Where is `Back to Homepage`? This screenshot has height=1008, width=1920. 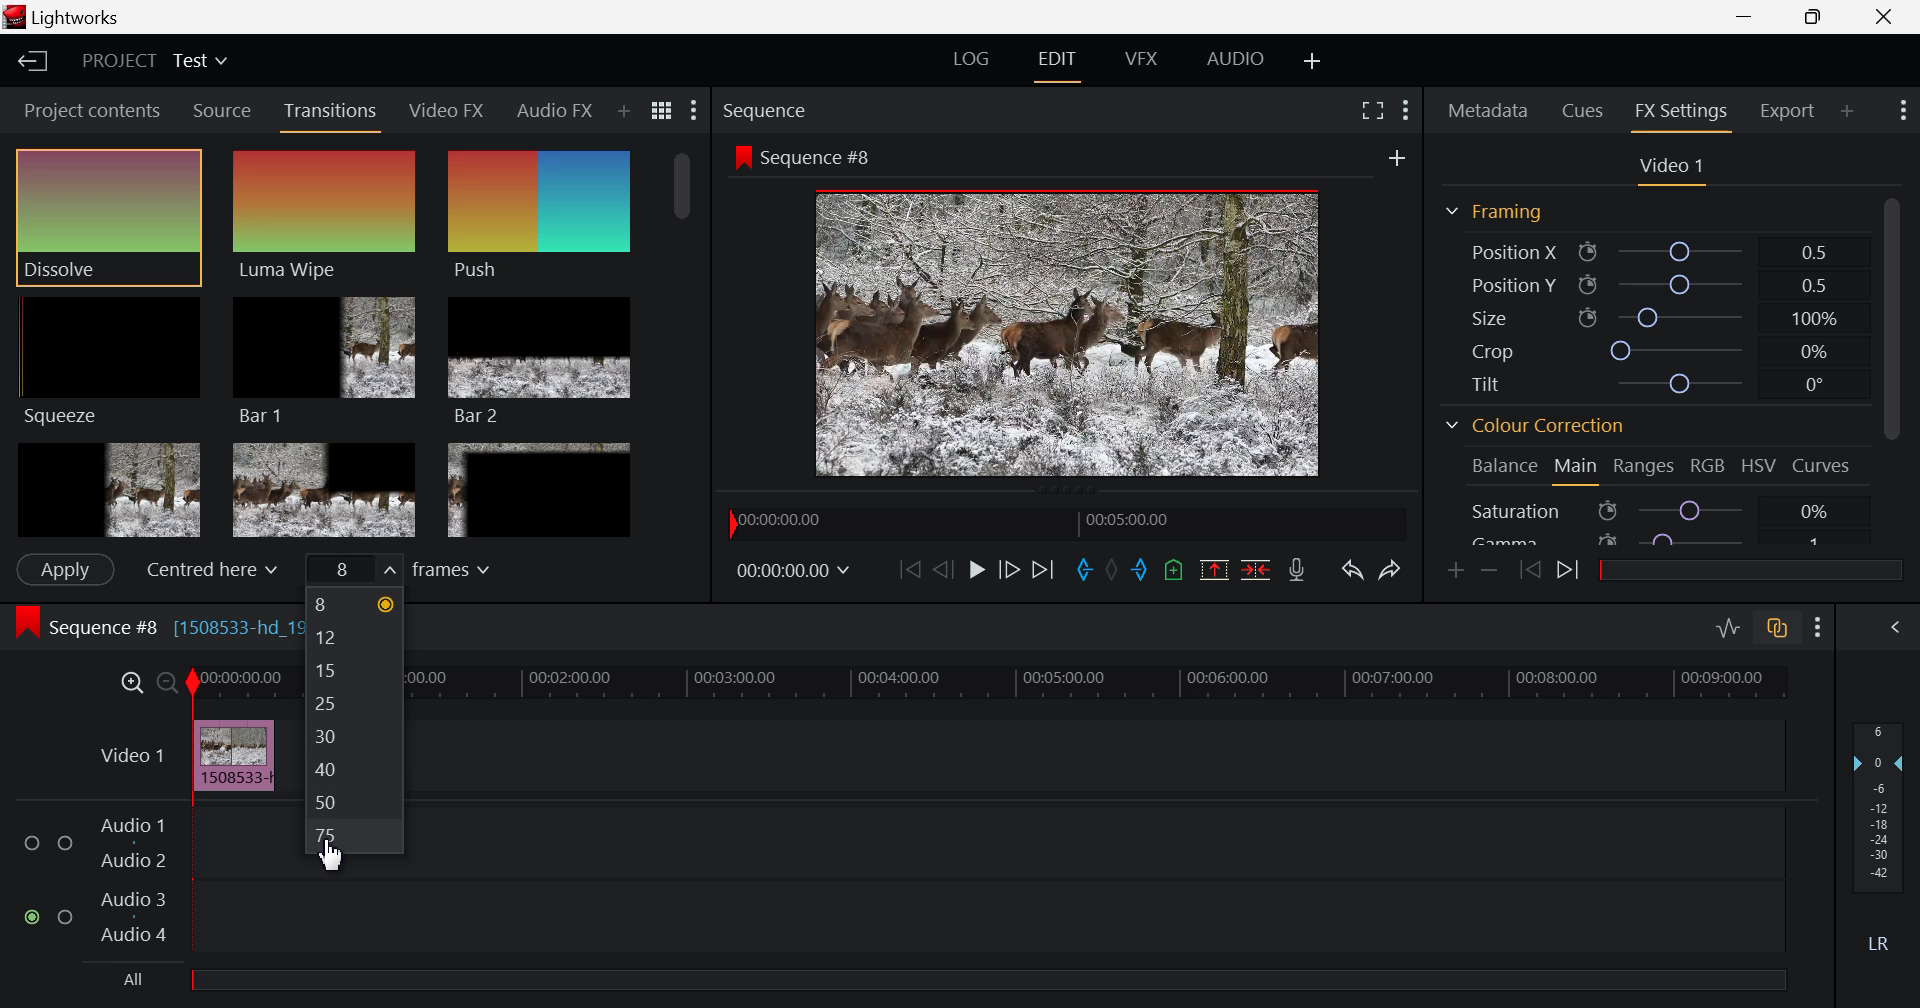 Back to Homepage is located at coordinates (31, 62).